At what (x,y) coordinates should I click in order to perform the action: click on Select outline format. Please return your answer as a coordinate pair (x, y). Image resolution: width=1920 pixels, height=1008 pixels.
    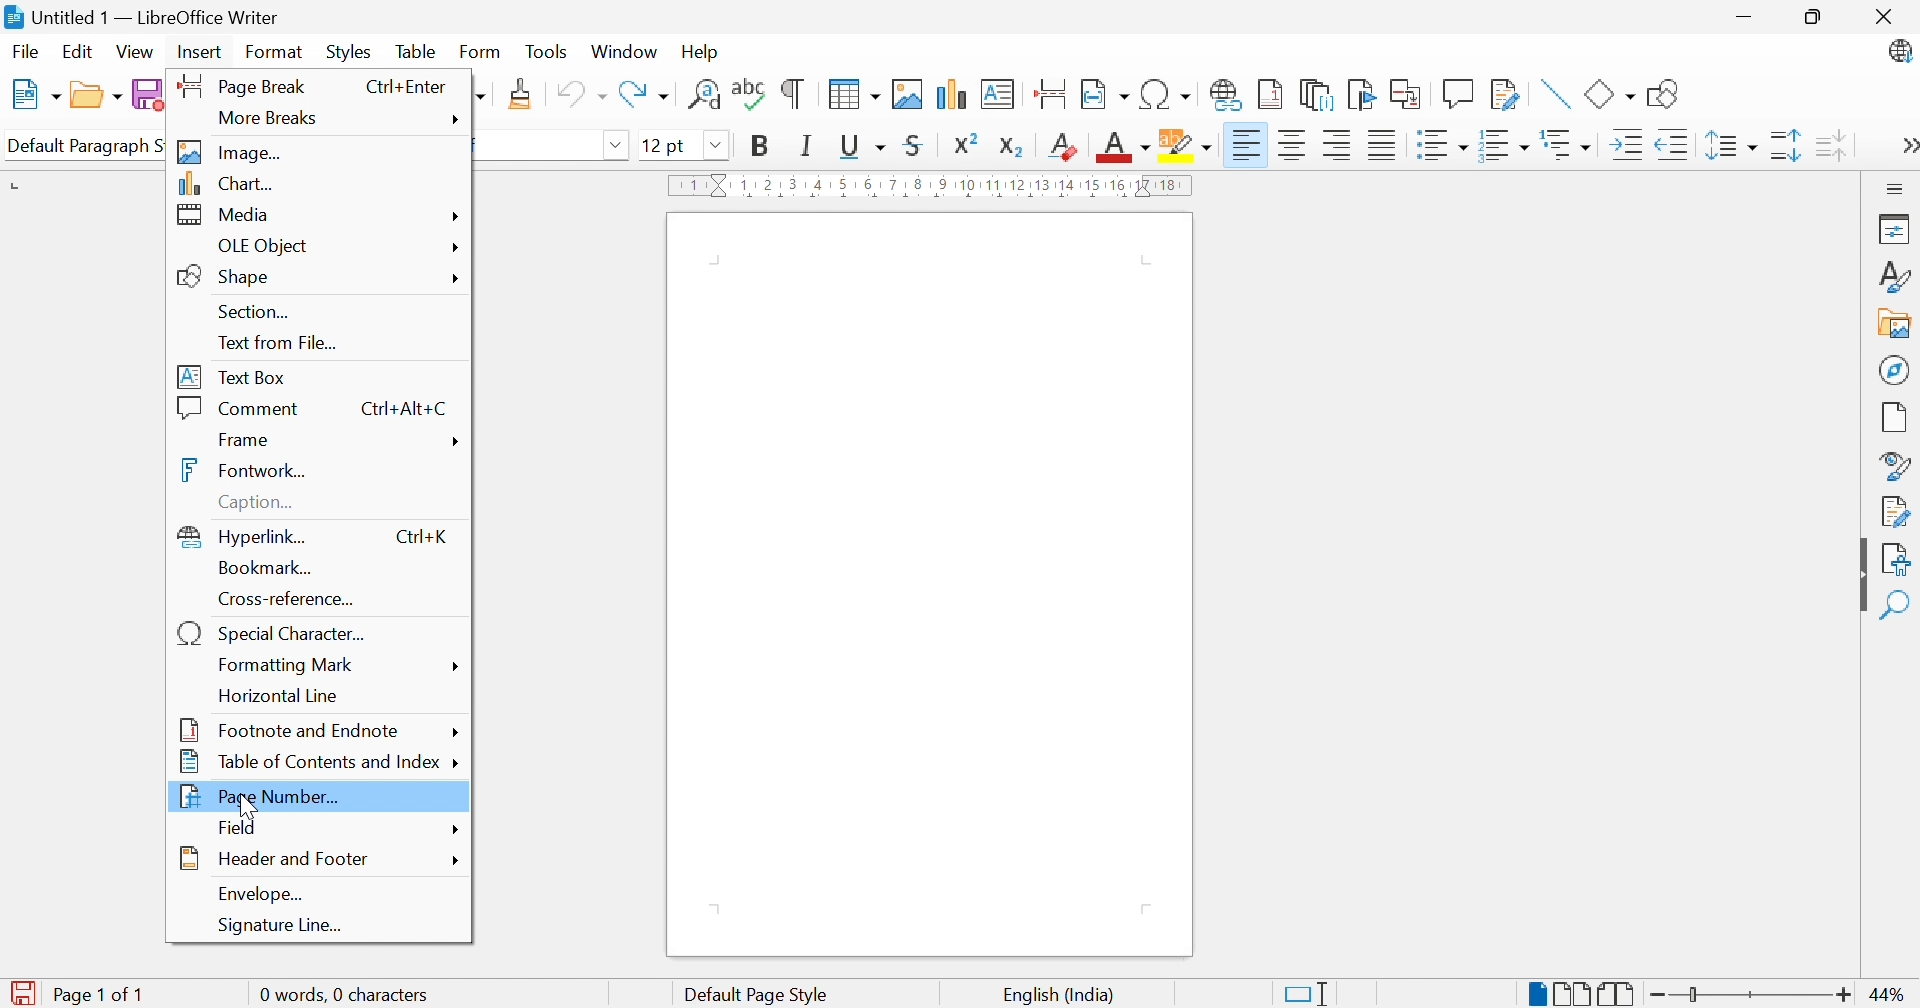
    Looking at the image, I should click on (1569, 146).